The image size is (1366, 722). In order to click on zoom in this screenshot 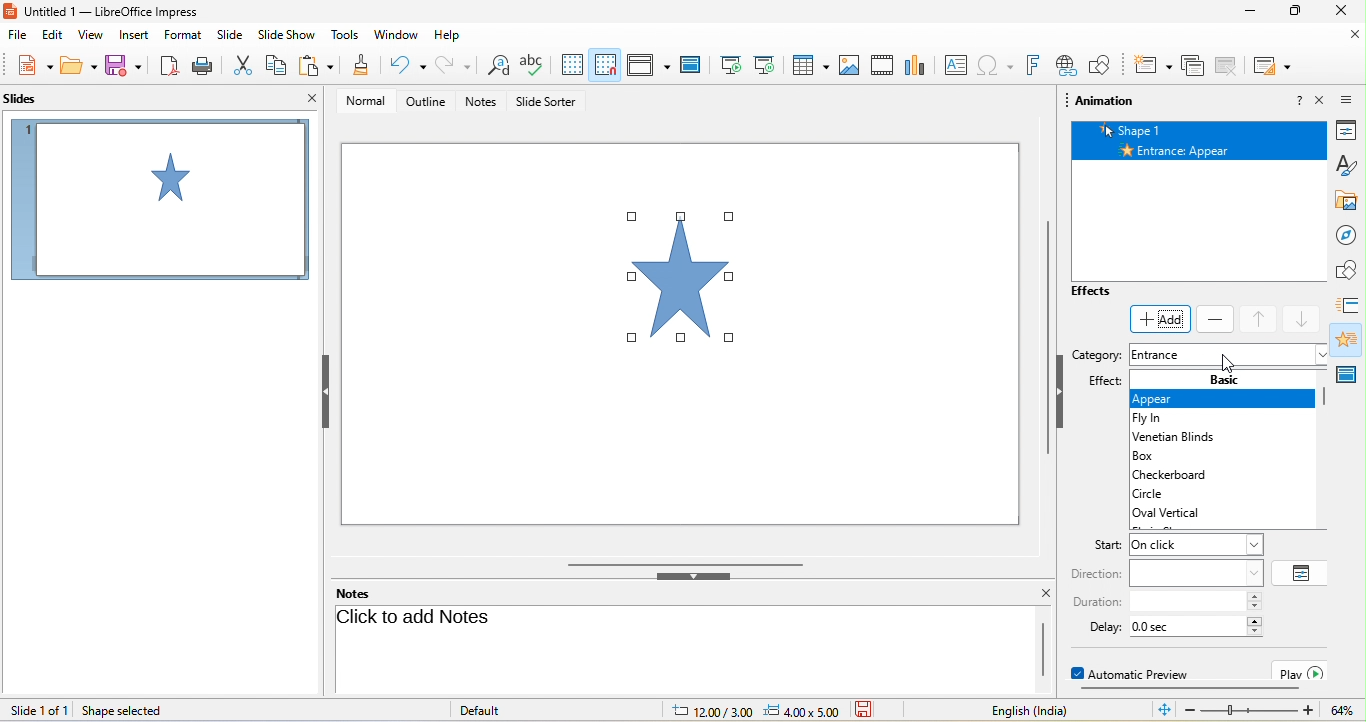, I will do `click(1251, 711)`.